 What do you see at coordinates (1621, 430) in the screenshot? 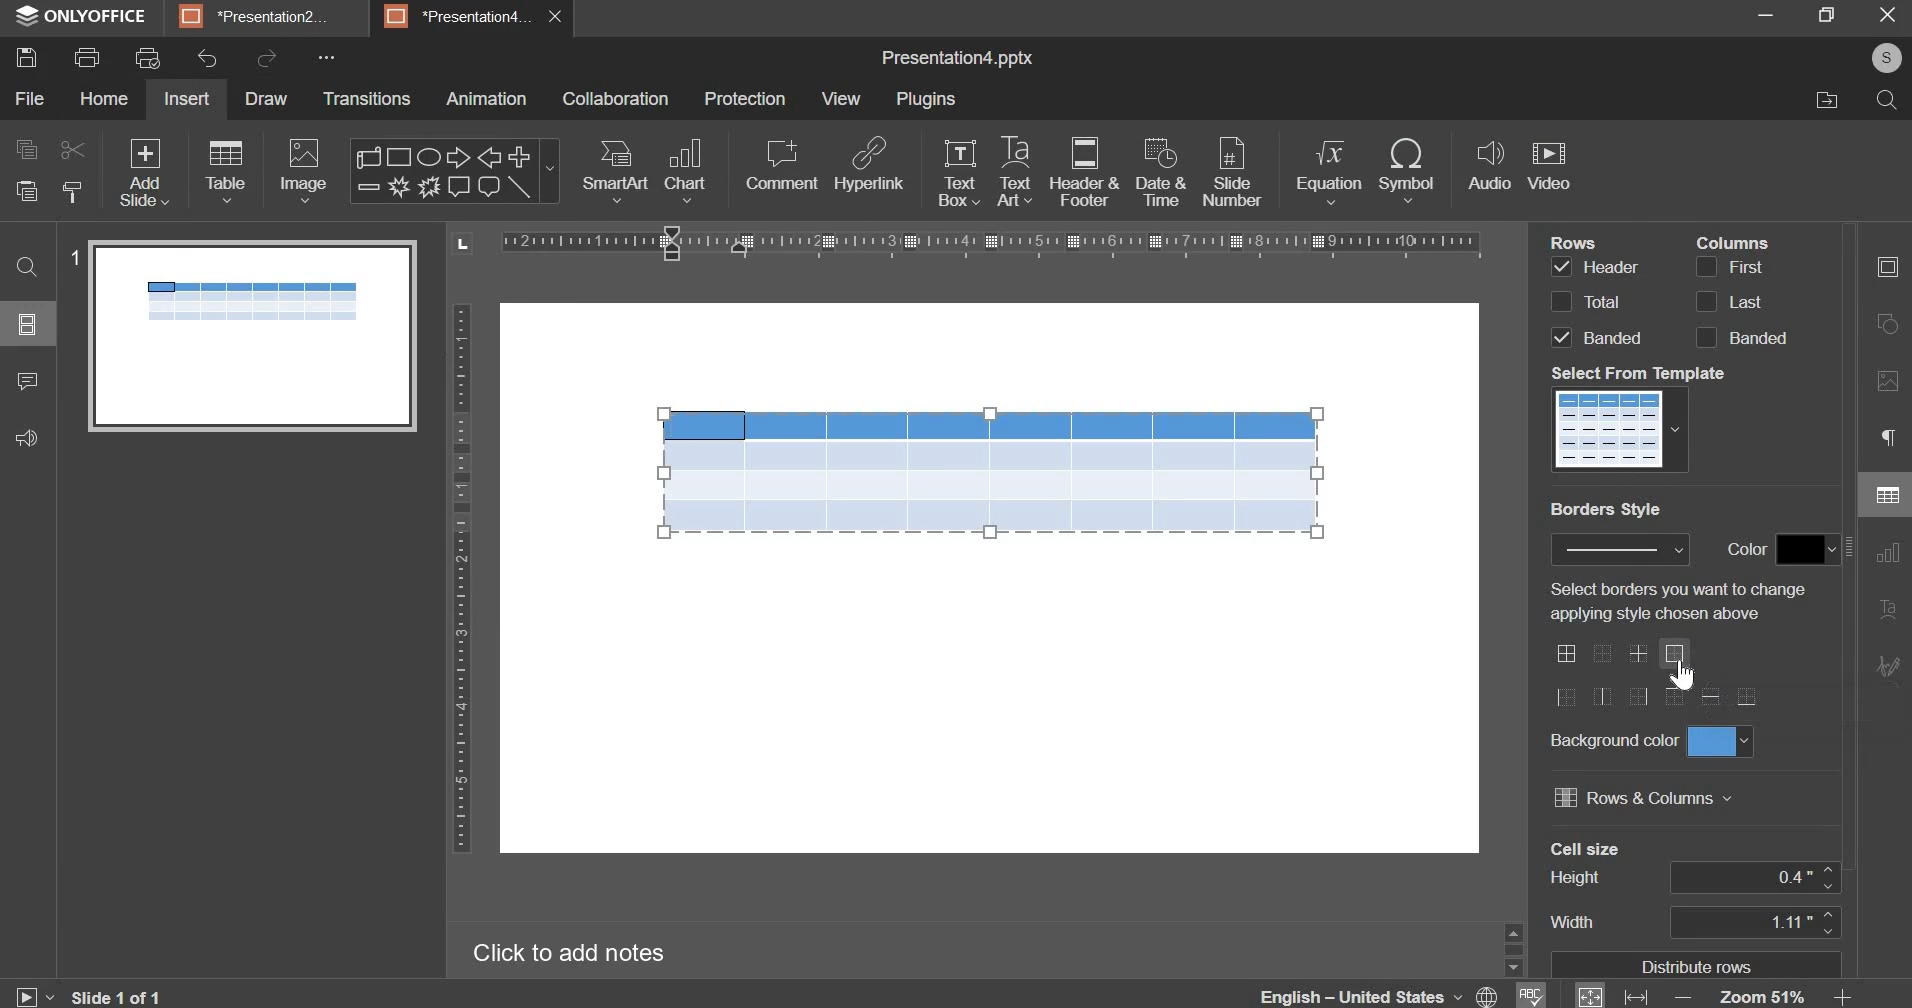
I see `table templates` at bounding box center [1621, 430].